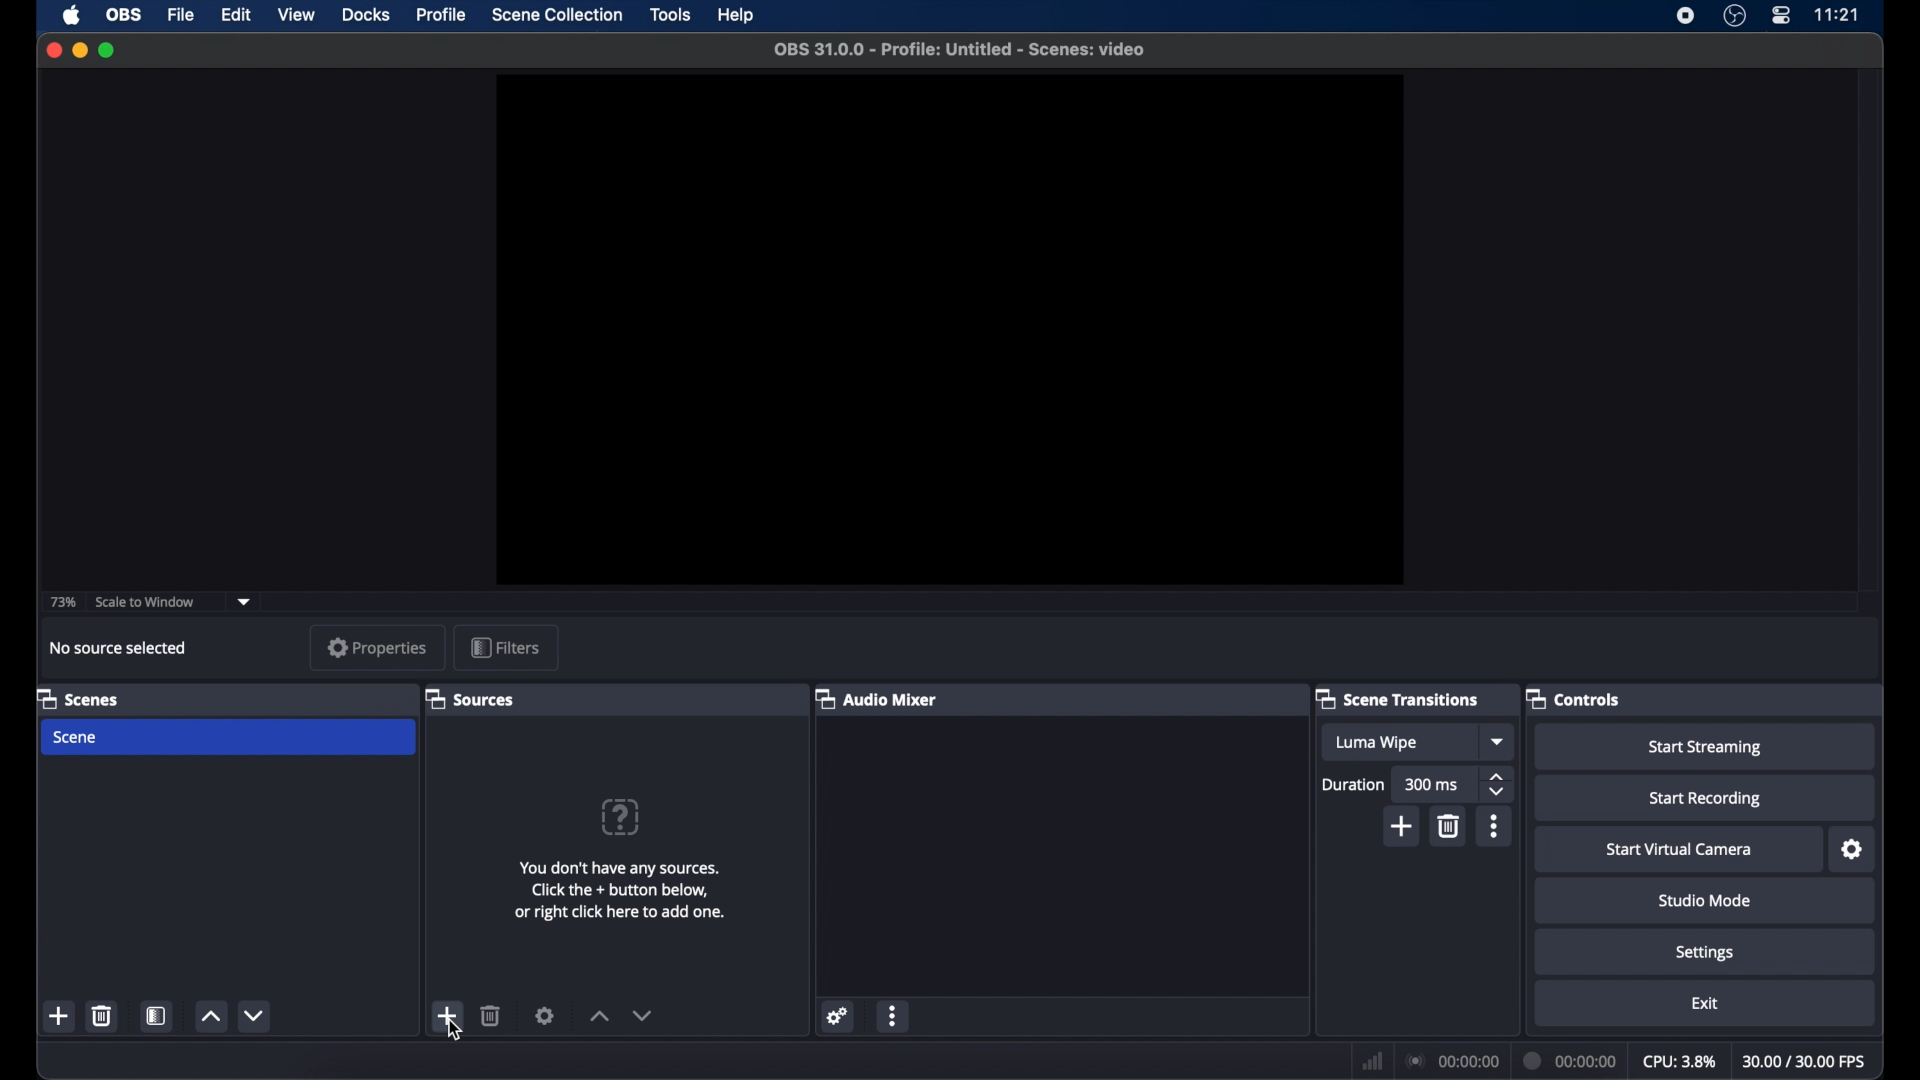  What do you see at coordinates (1454, 1061) in the screenshot?
I see `connection` at bounding box center [1454, 1061].